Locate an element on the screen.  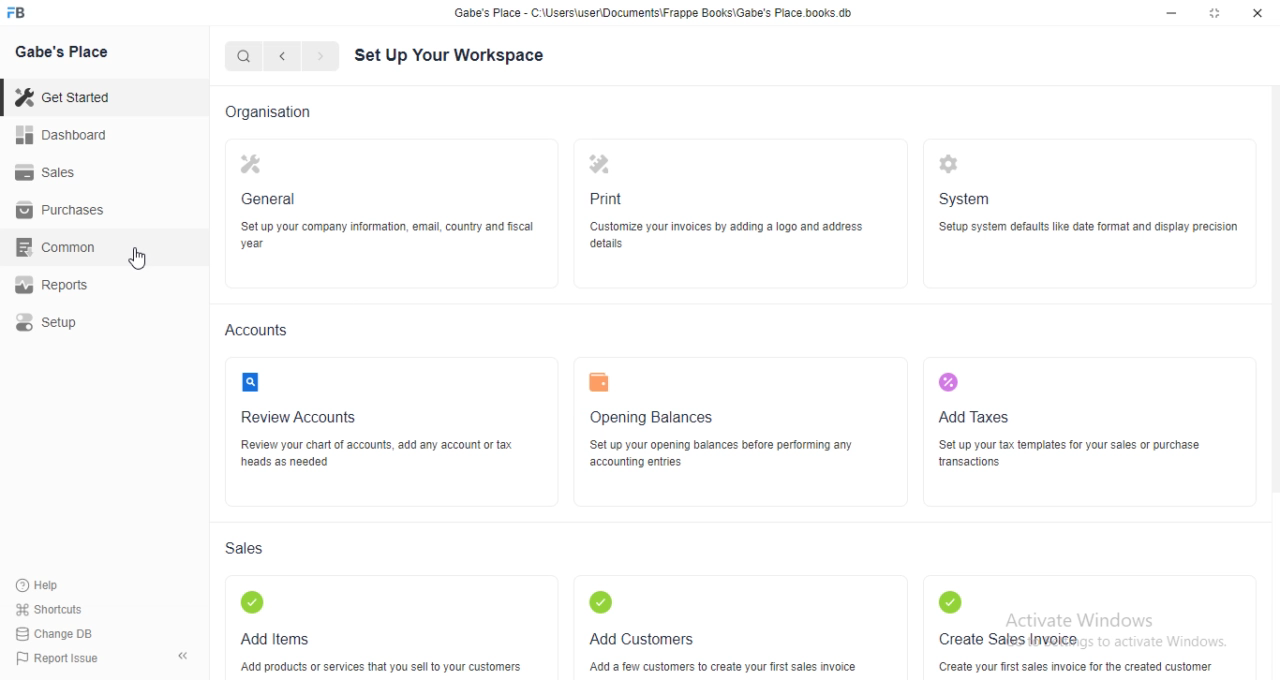
Collapse is located at coordinates (184, 656).